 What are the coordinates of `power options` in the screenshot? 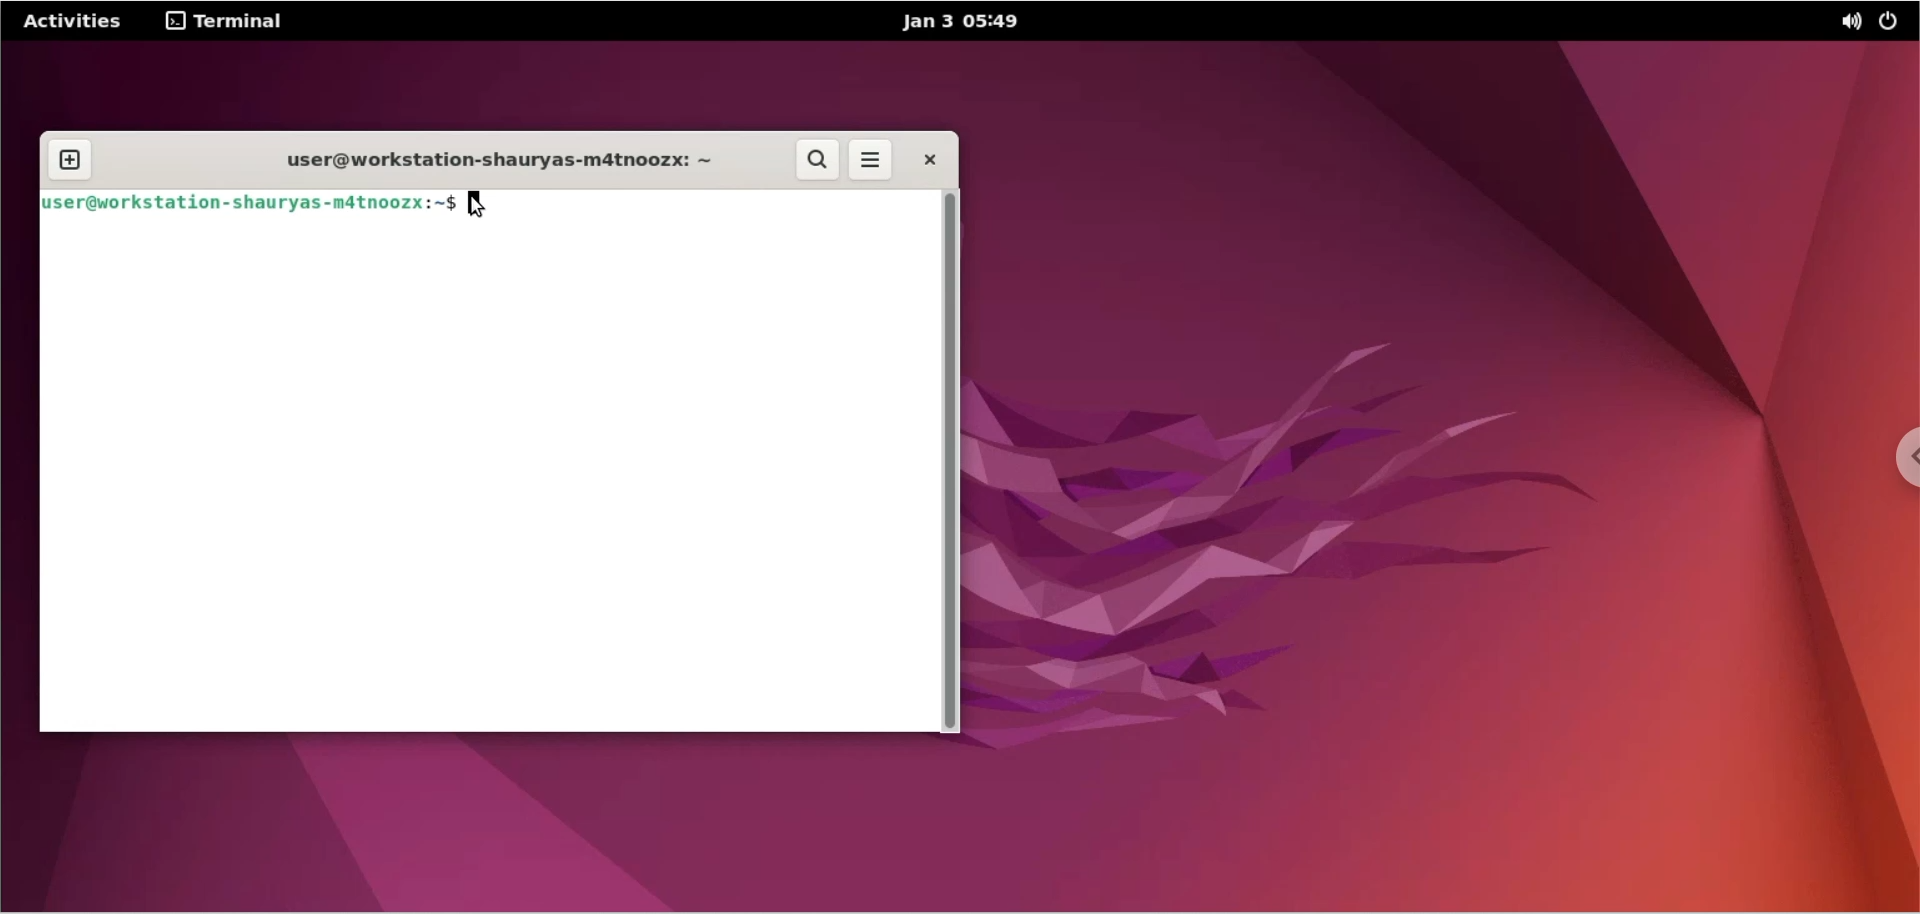 It's located at (1893, 24).